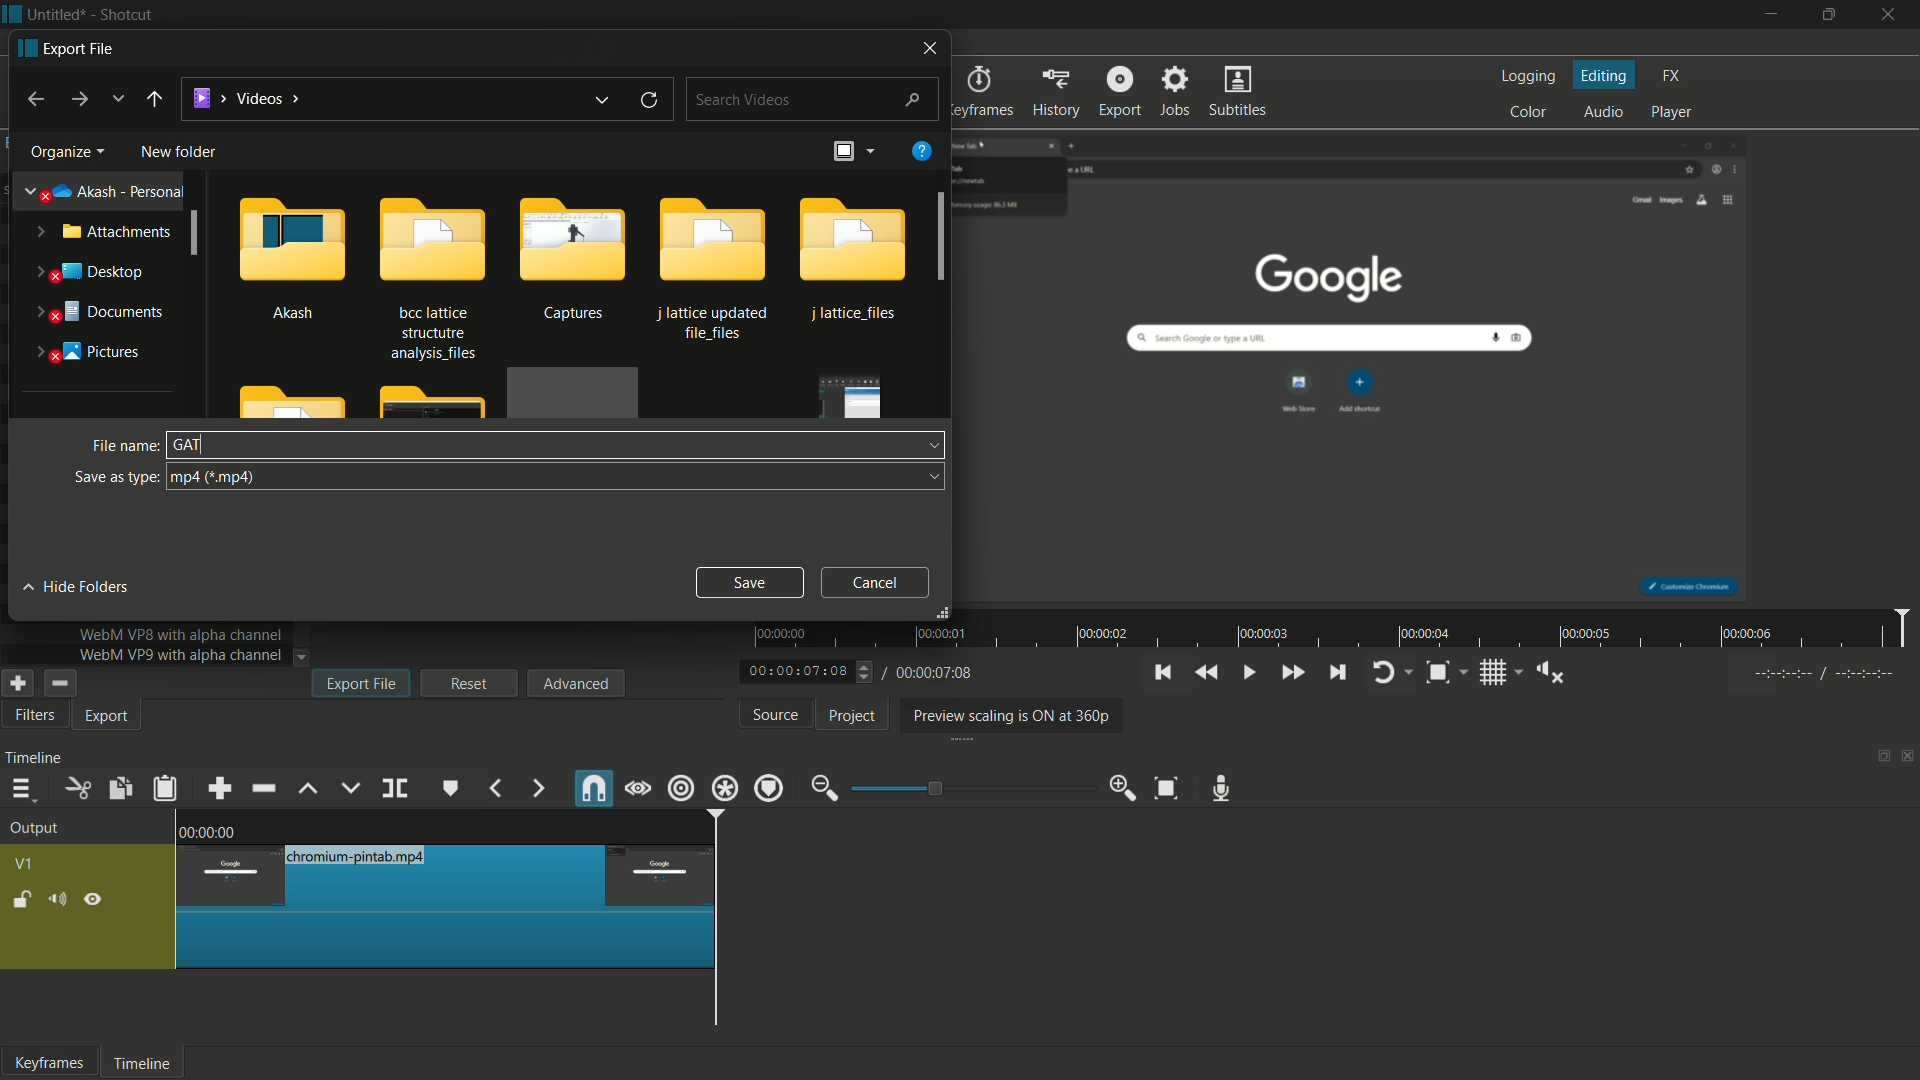 The height and width of the screenshot is (1080, 1920). I want to click on keyframes, so click(983, 91).